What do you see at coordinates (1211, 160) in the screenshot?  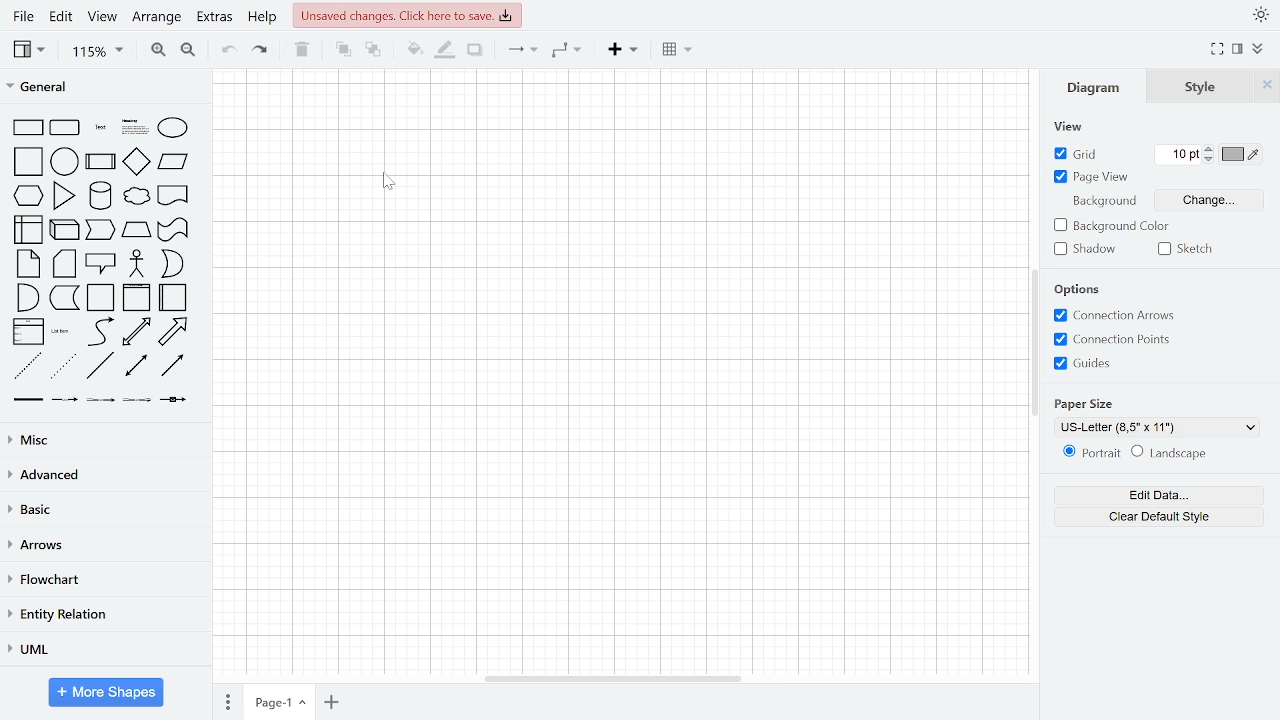 I see `decrease grid pt` at bounding box center [1211, 160].